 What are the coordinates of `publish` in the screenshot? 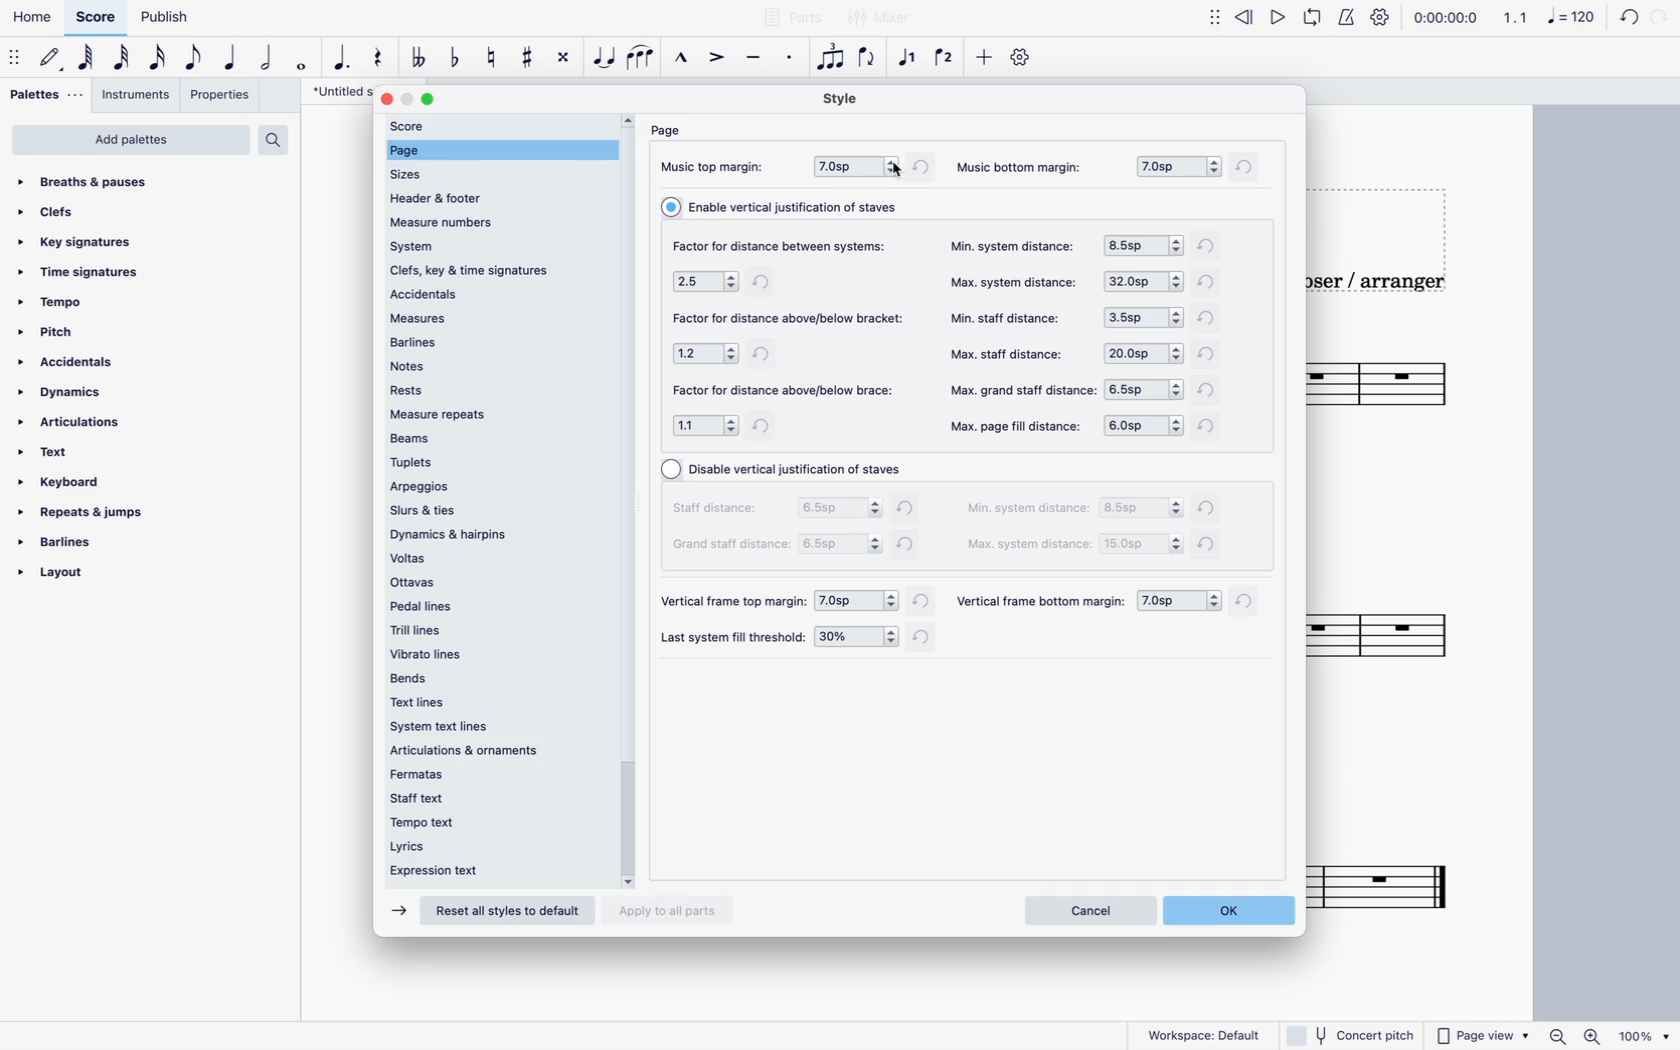 It's located at (170, 19).